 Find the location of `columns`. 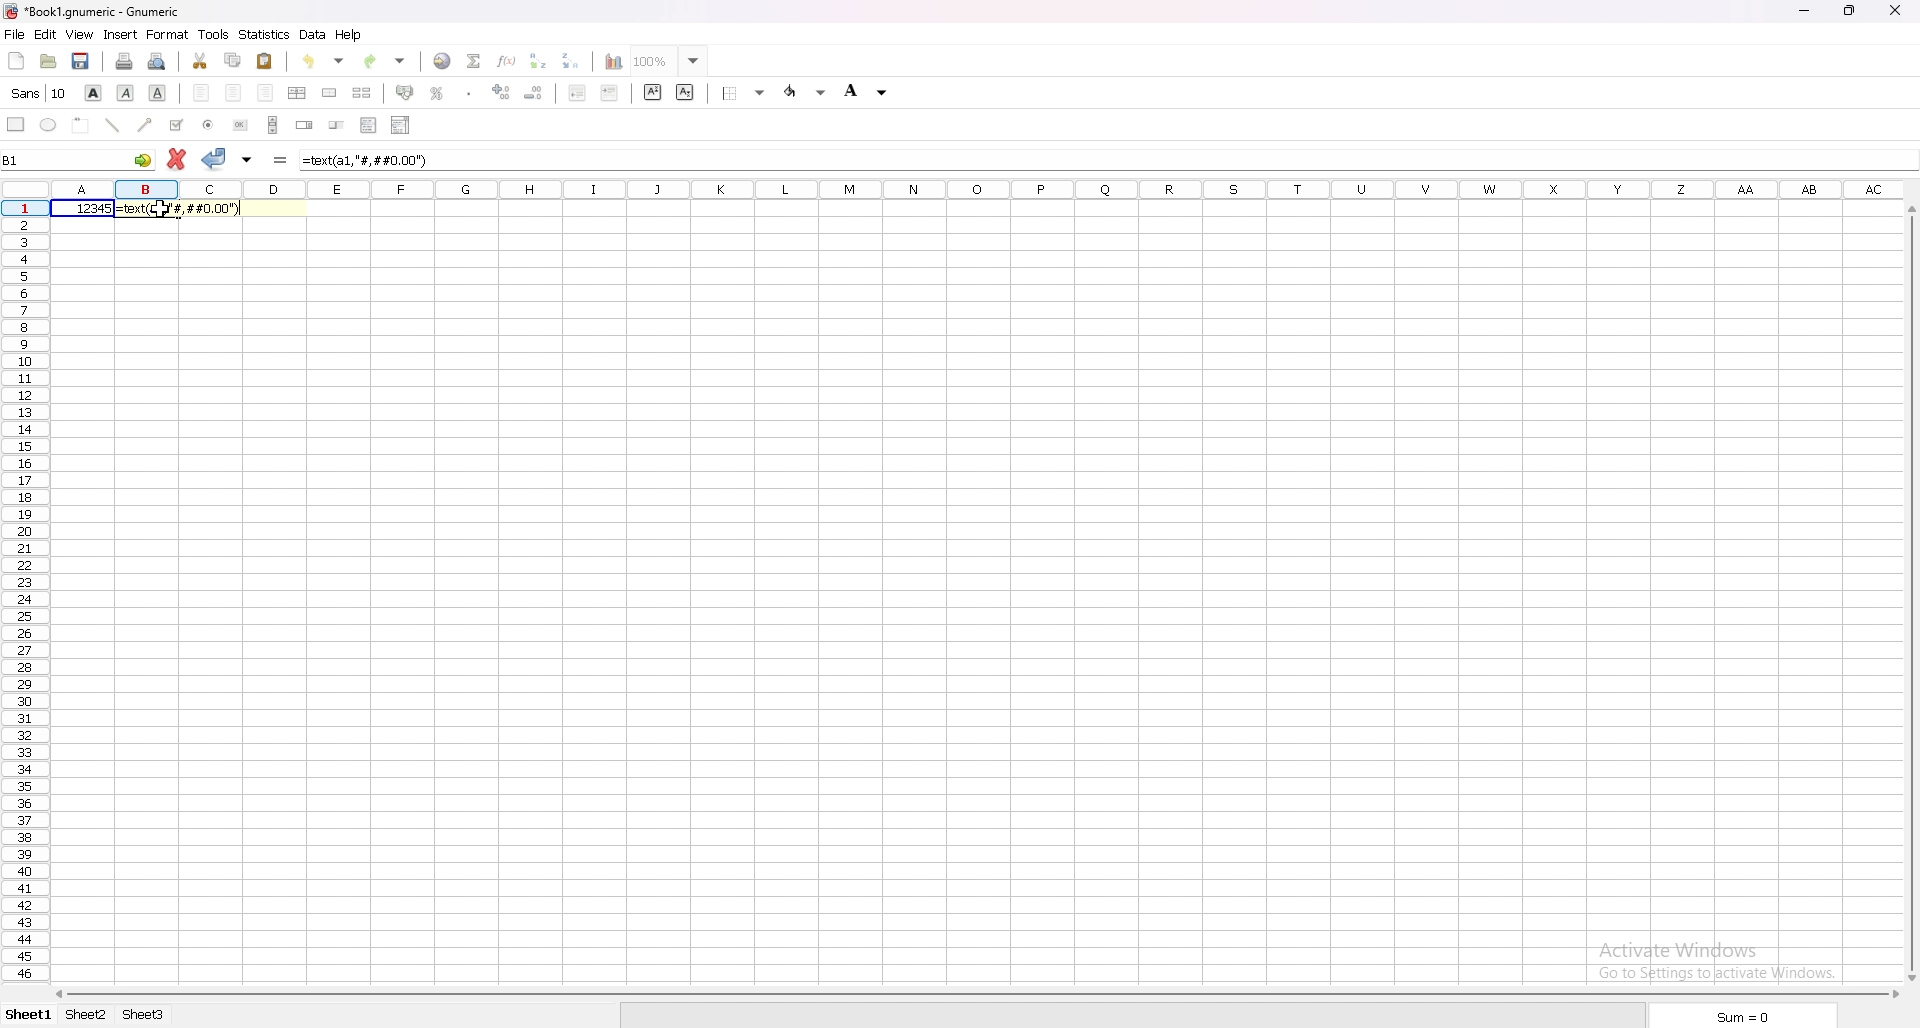

columns is located at coordinates (979, 187).